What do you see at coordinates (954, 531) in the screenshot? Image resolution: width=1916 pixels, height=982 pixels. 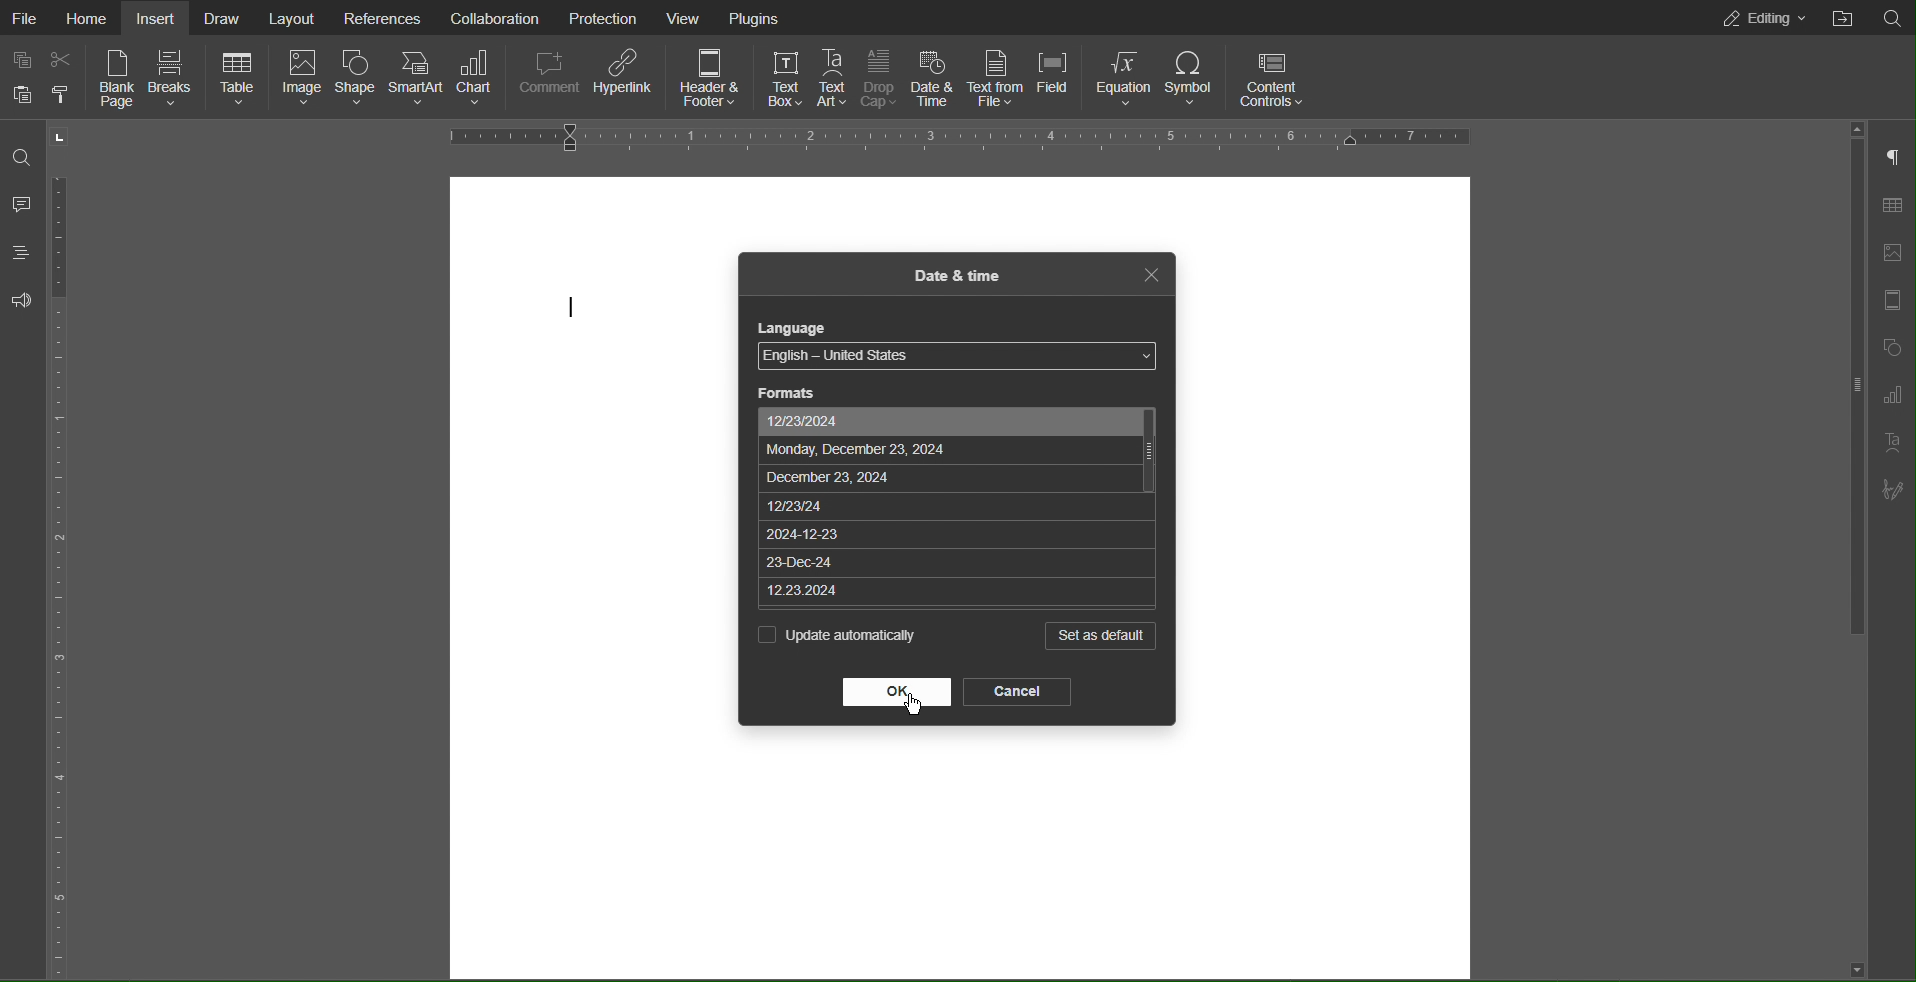 I see `2024-12-23` at bounding box center [954, 531].